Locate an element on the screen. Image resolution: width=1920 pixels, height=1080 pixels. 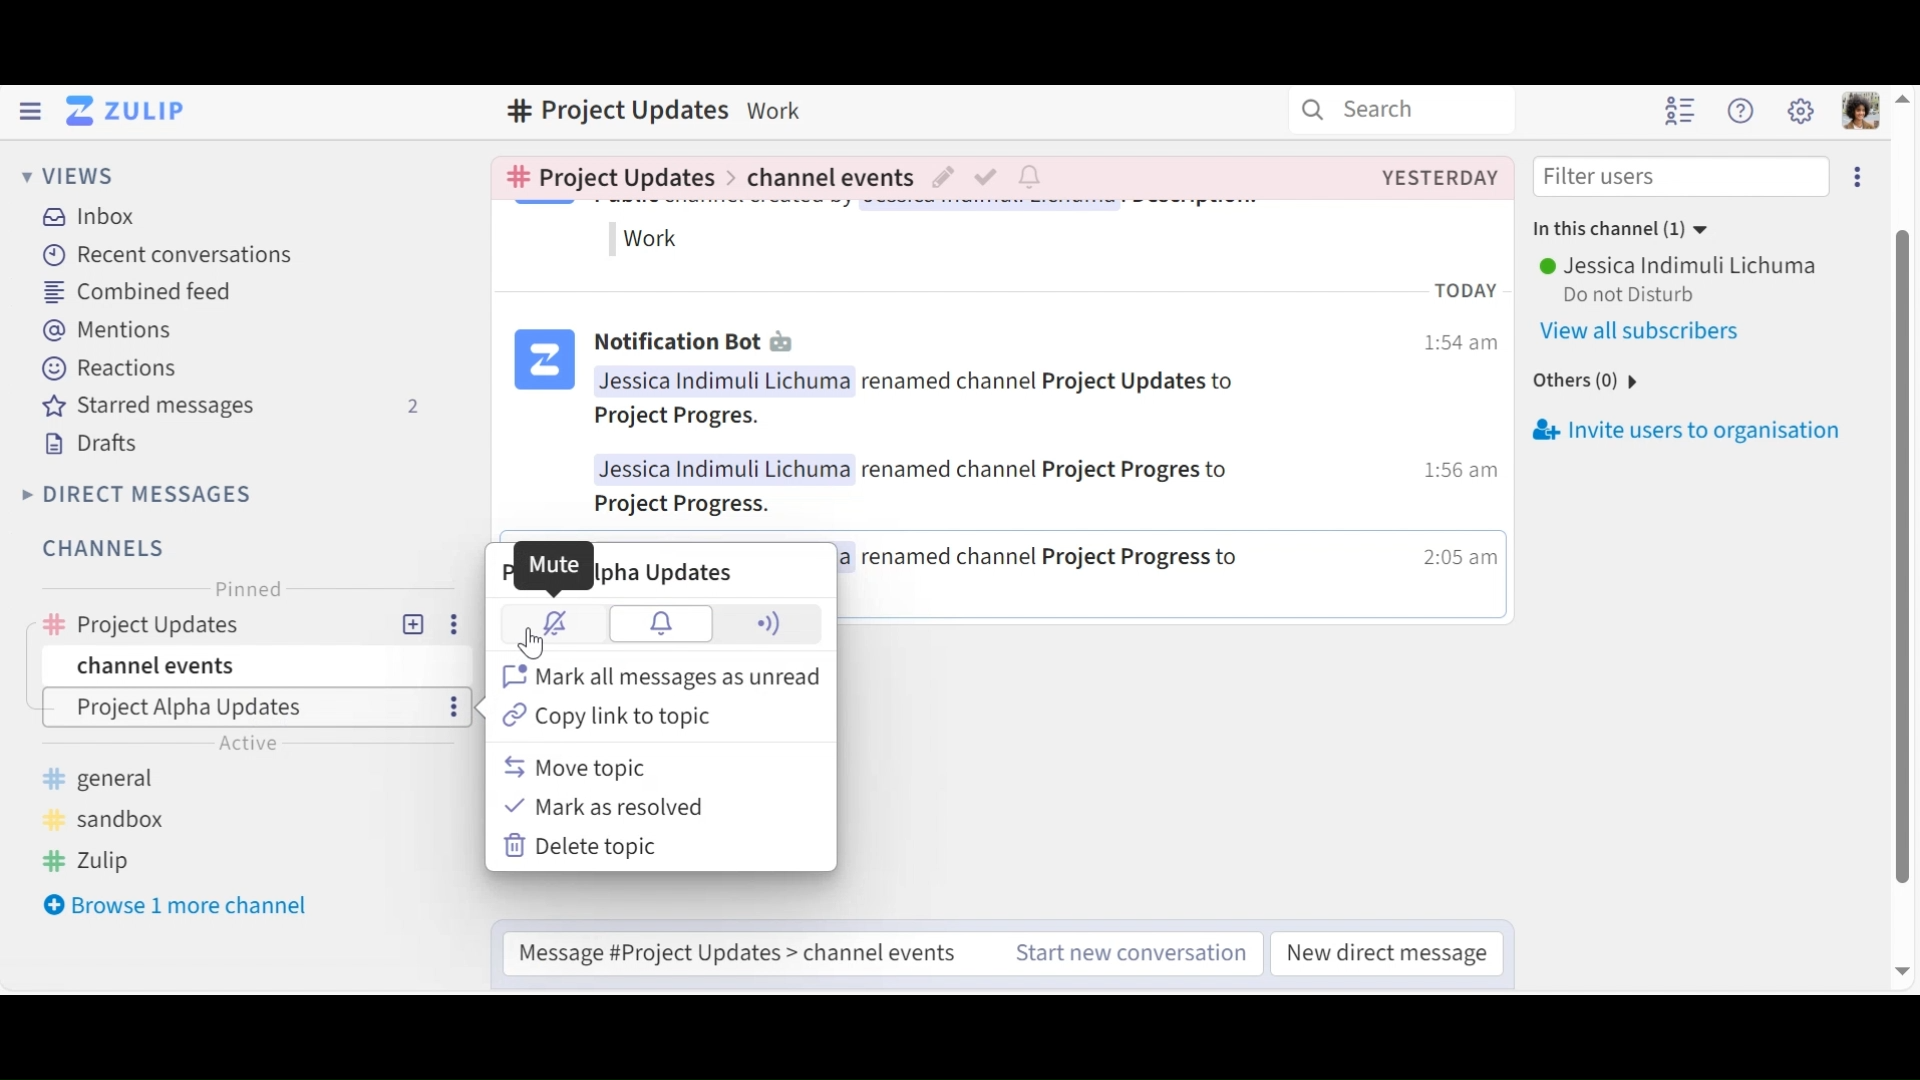
Hide Left Sidebar is located at coordinates (31, 110).